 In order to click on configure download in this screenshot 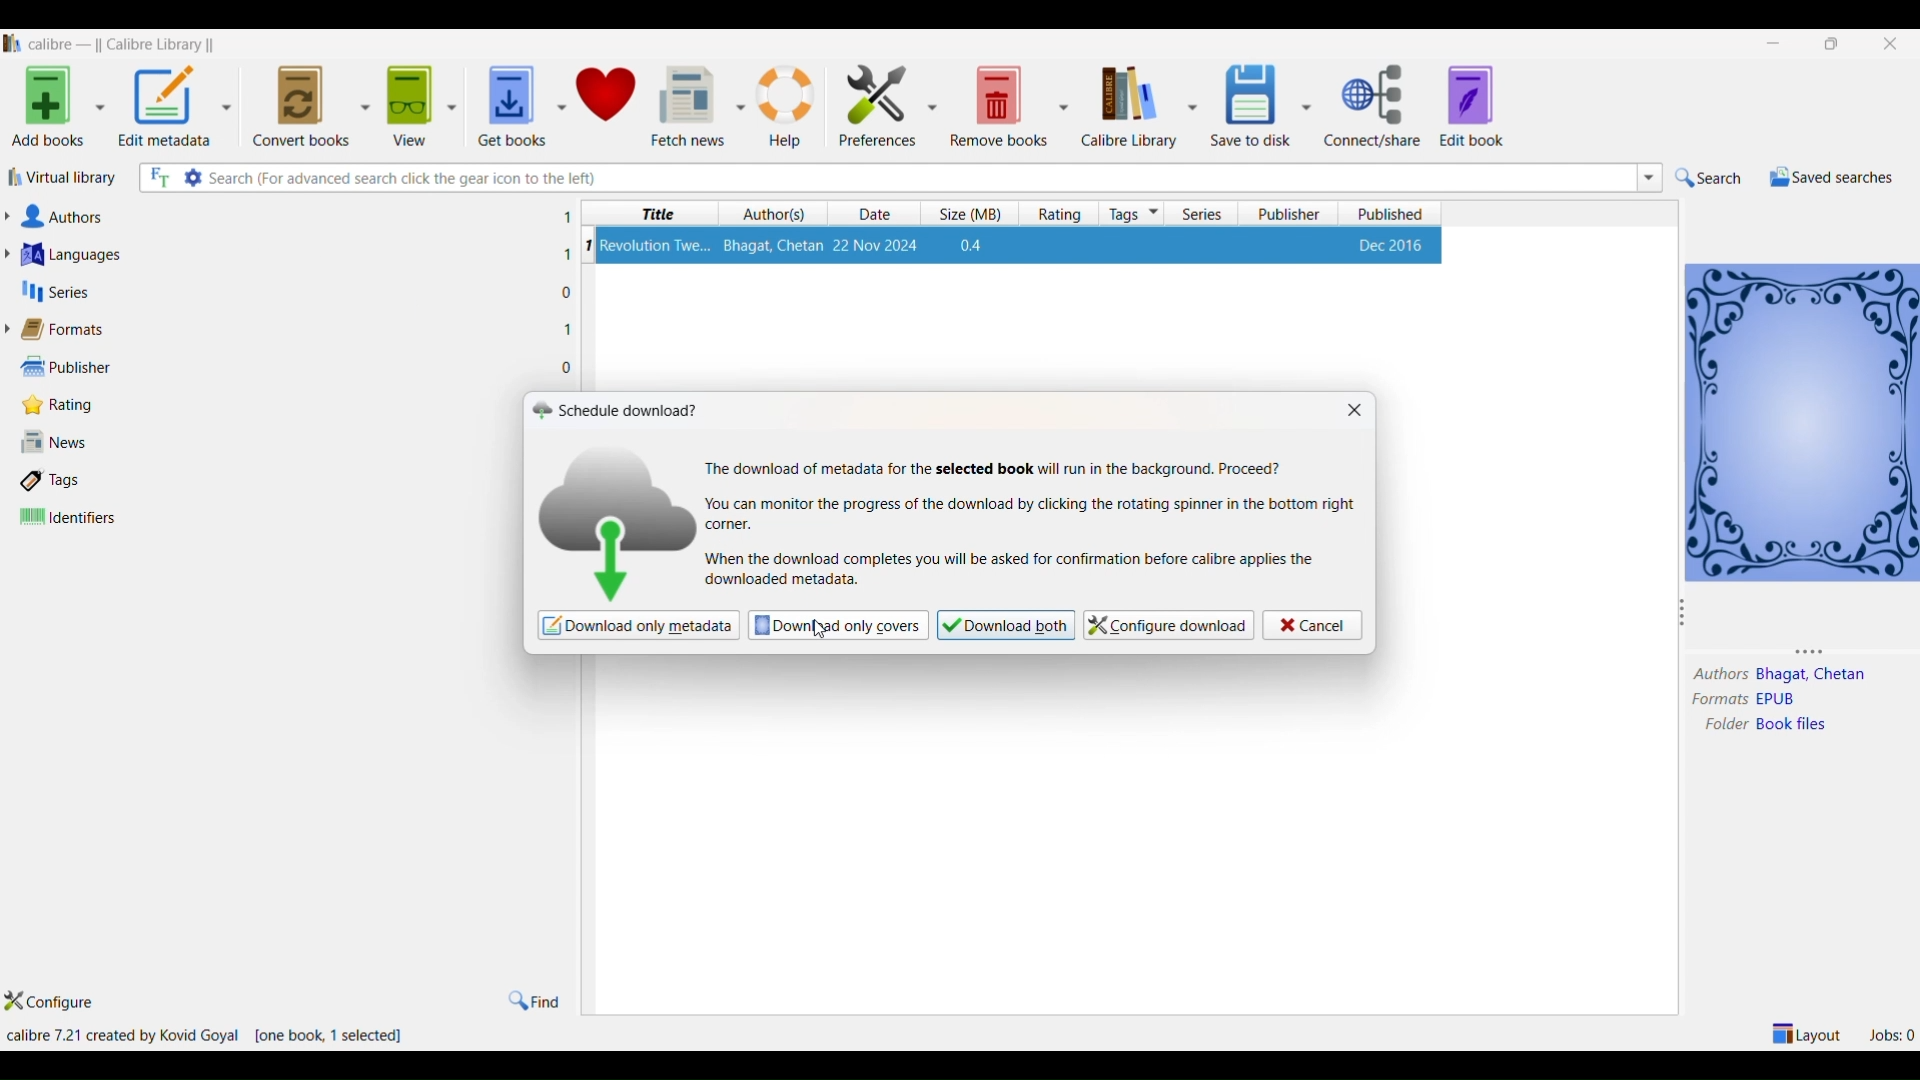, I will do `click(1166, 625)`.